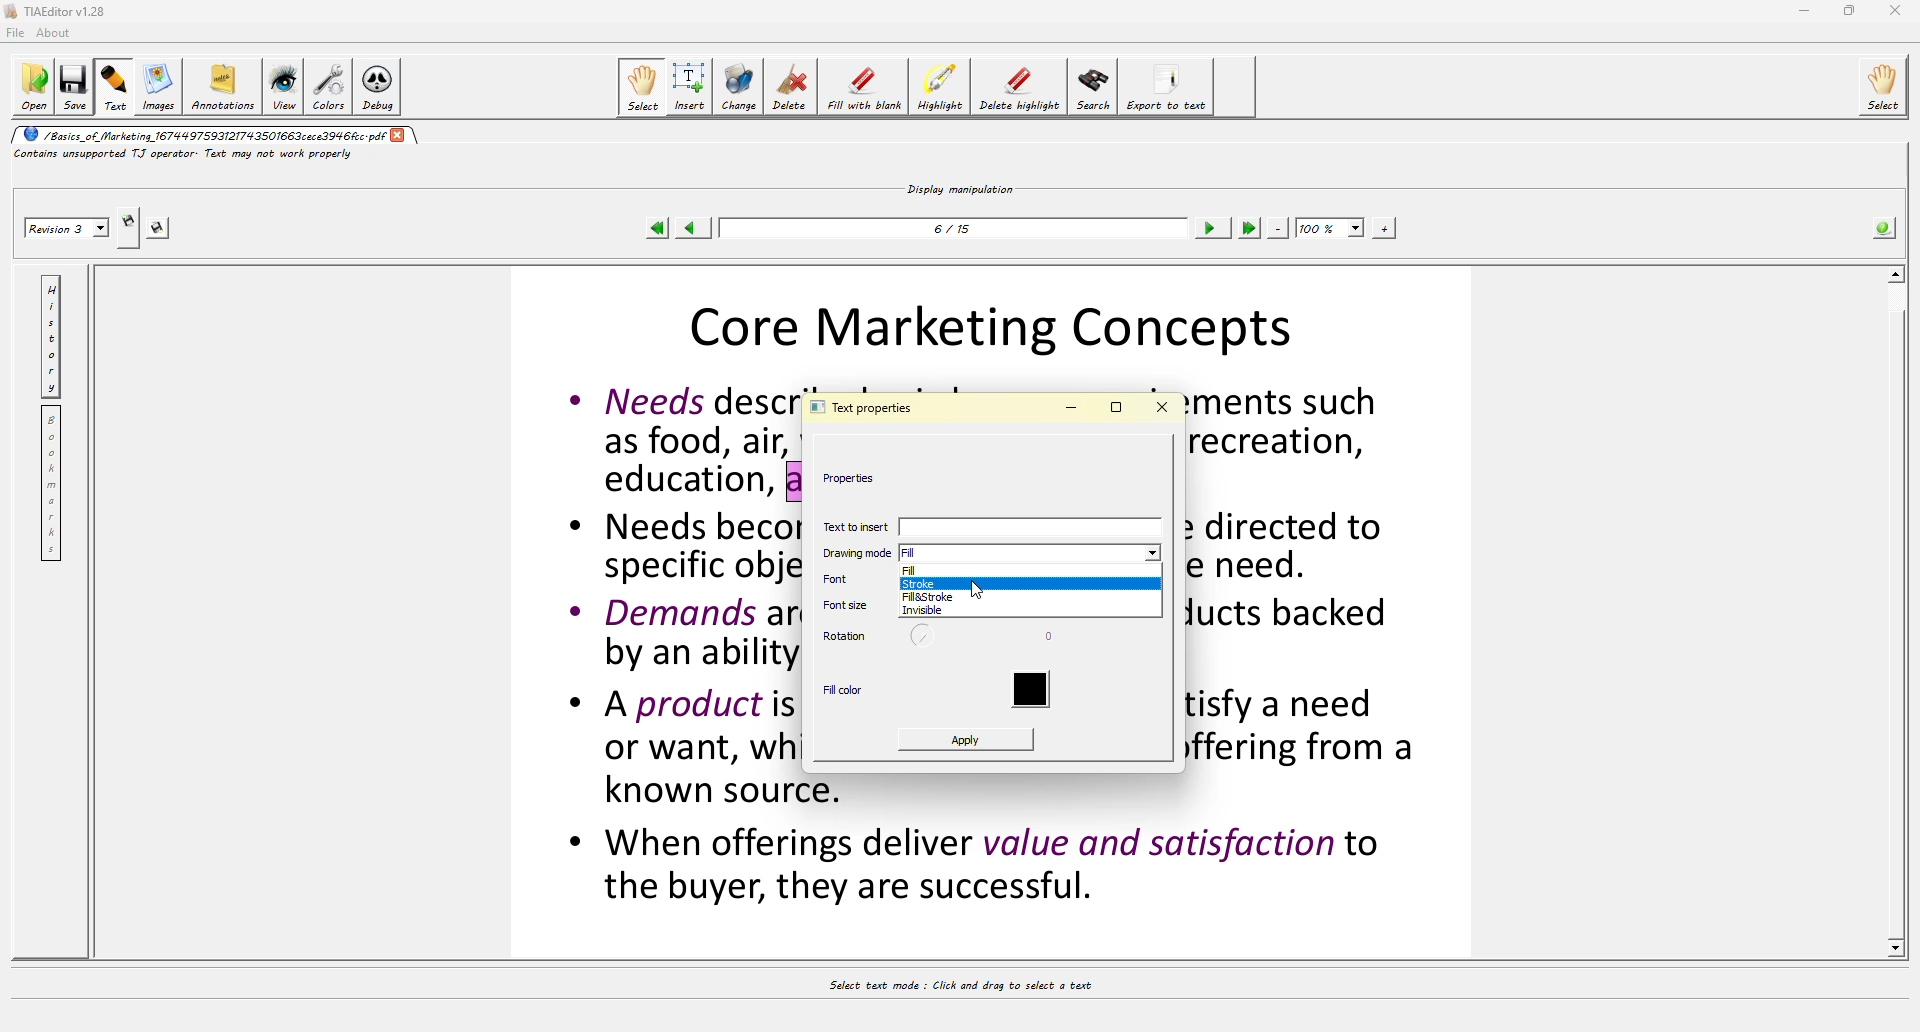  I want to click on display manipulation, so click(962, 186).